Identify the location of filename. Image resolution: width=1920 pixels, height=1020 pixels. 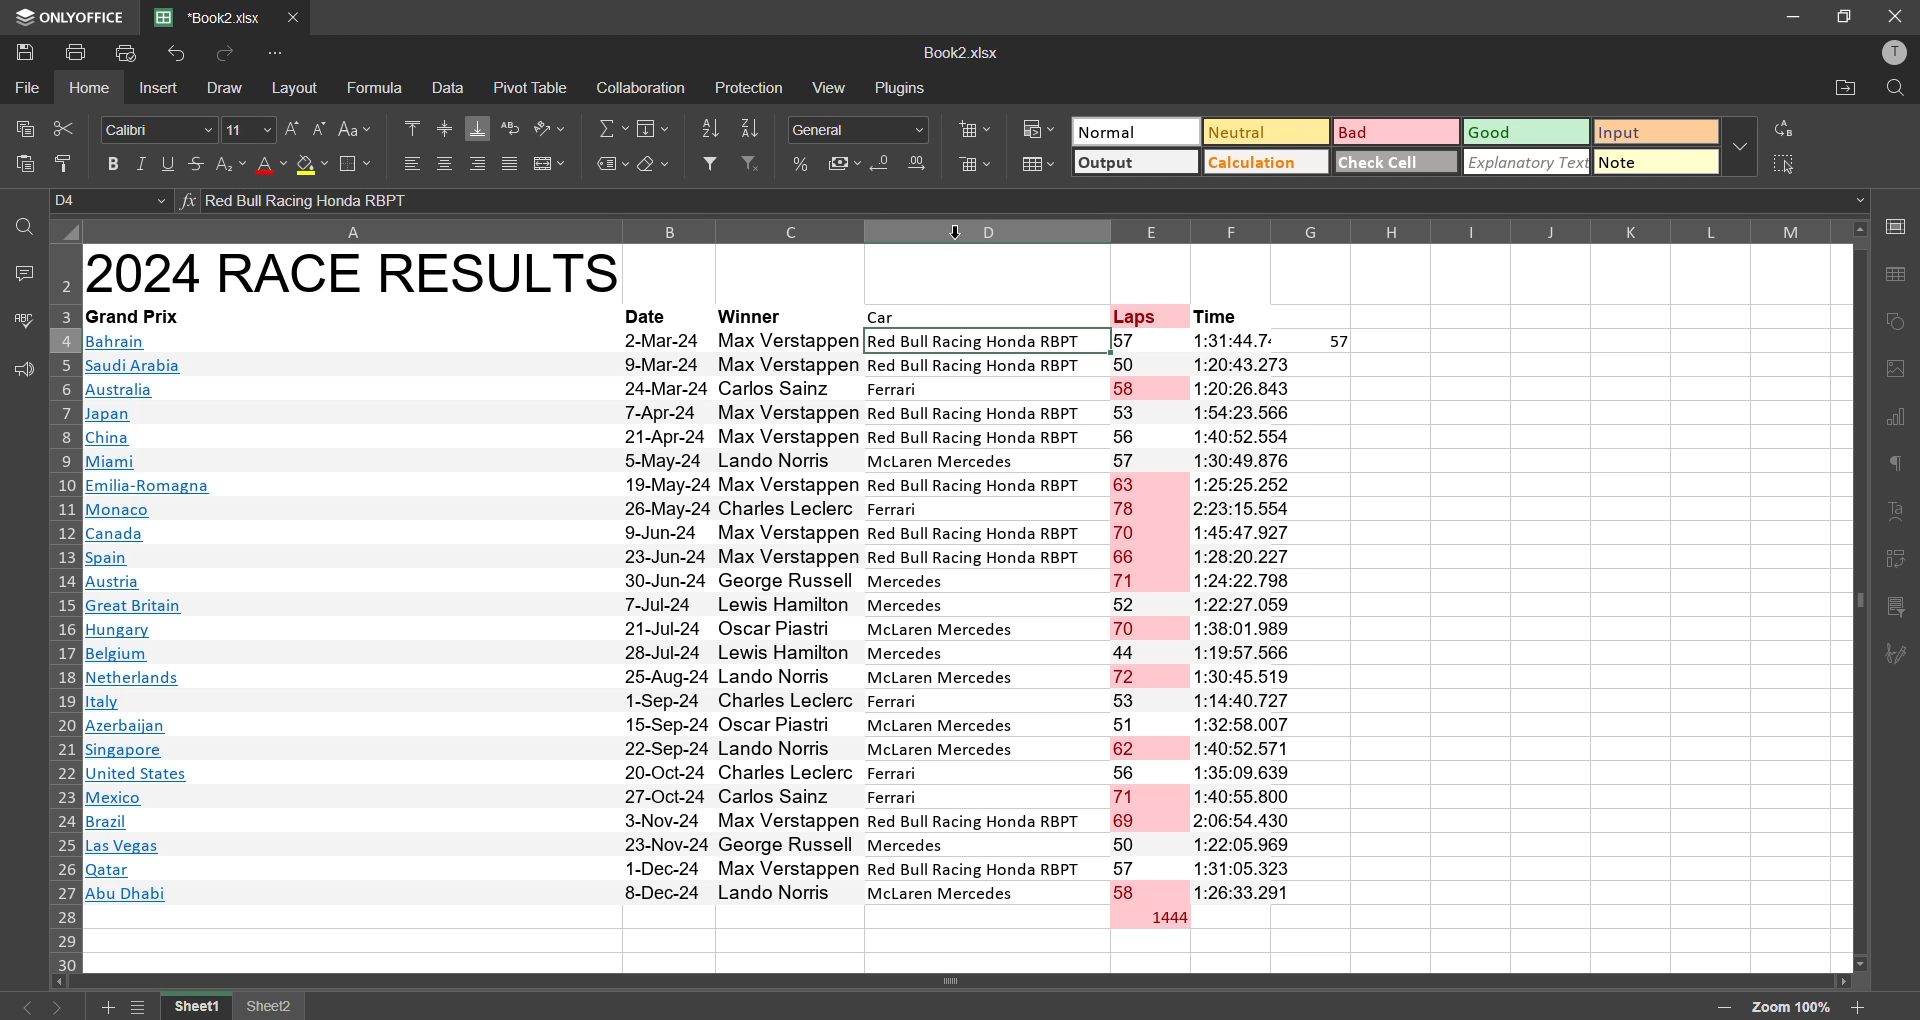
(960, 51).